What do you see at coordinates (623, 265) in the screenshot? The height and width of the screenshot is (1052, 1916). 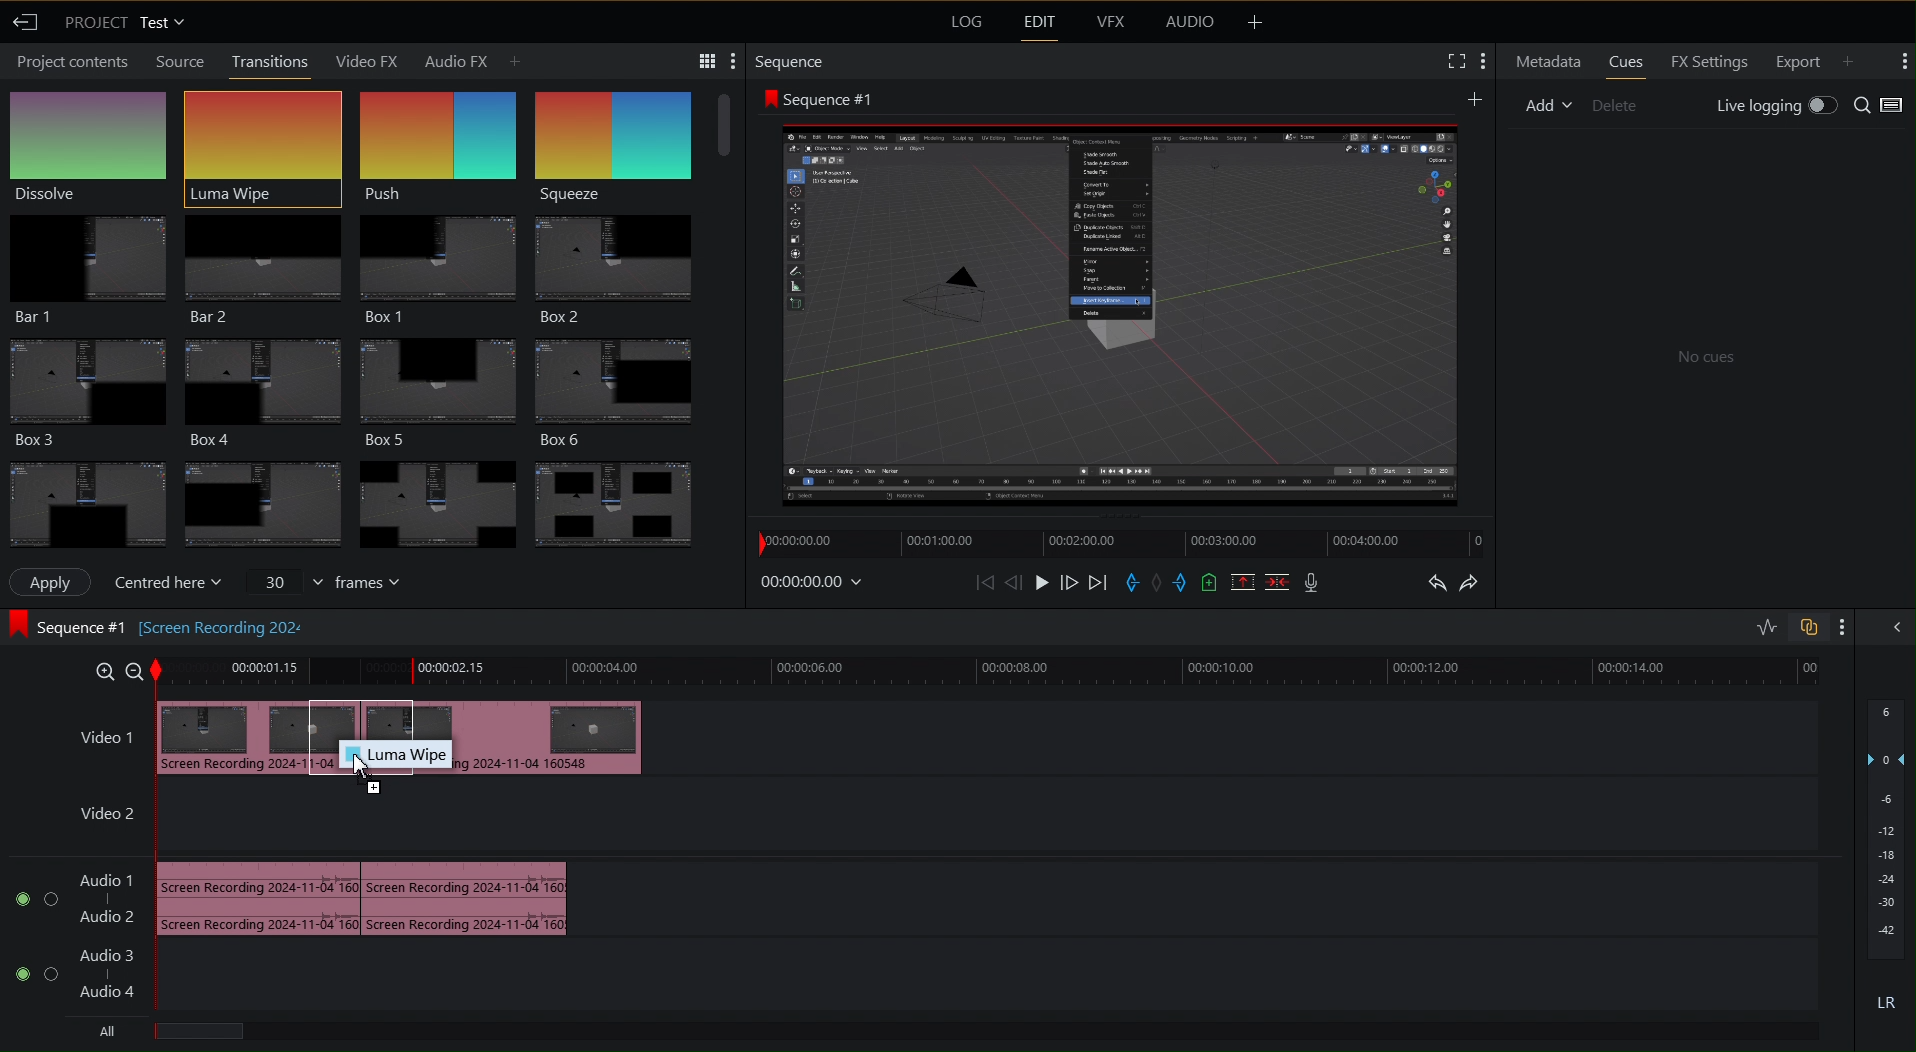 I see `Box 2` at bounding box center [623, 265].